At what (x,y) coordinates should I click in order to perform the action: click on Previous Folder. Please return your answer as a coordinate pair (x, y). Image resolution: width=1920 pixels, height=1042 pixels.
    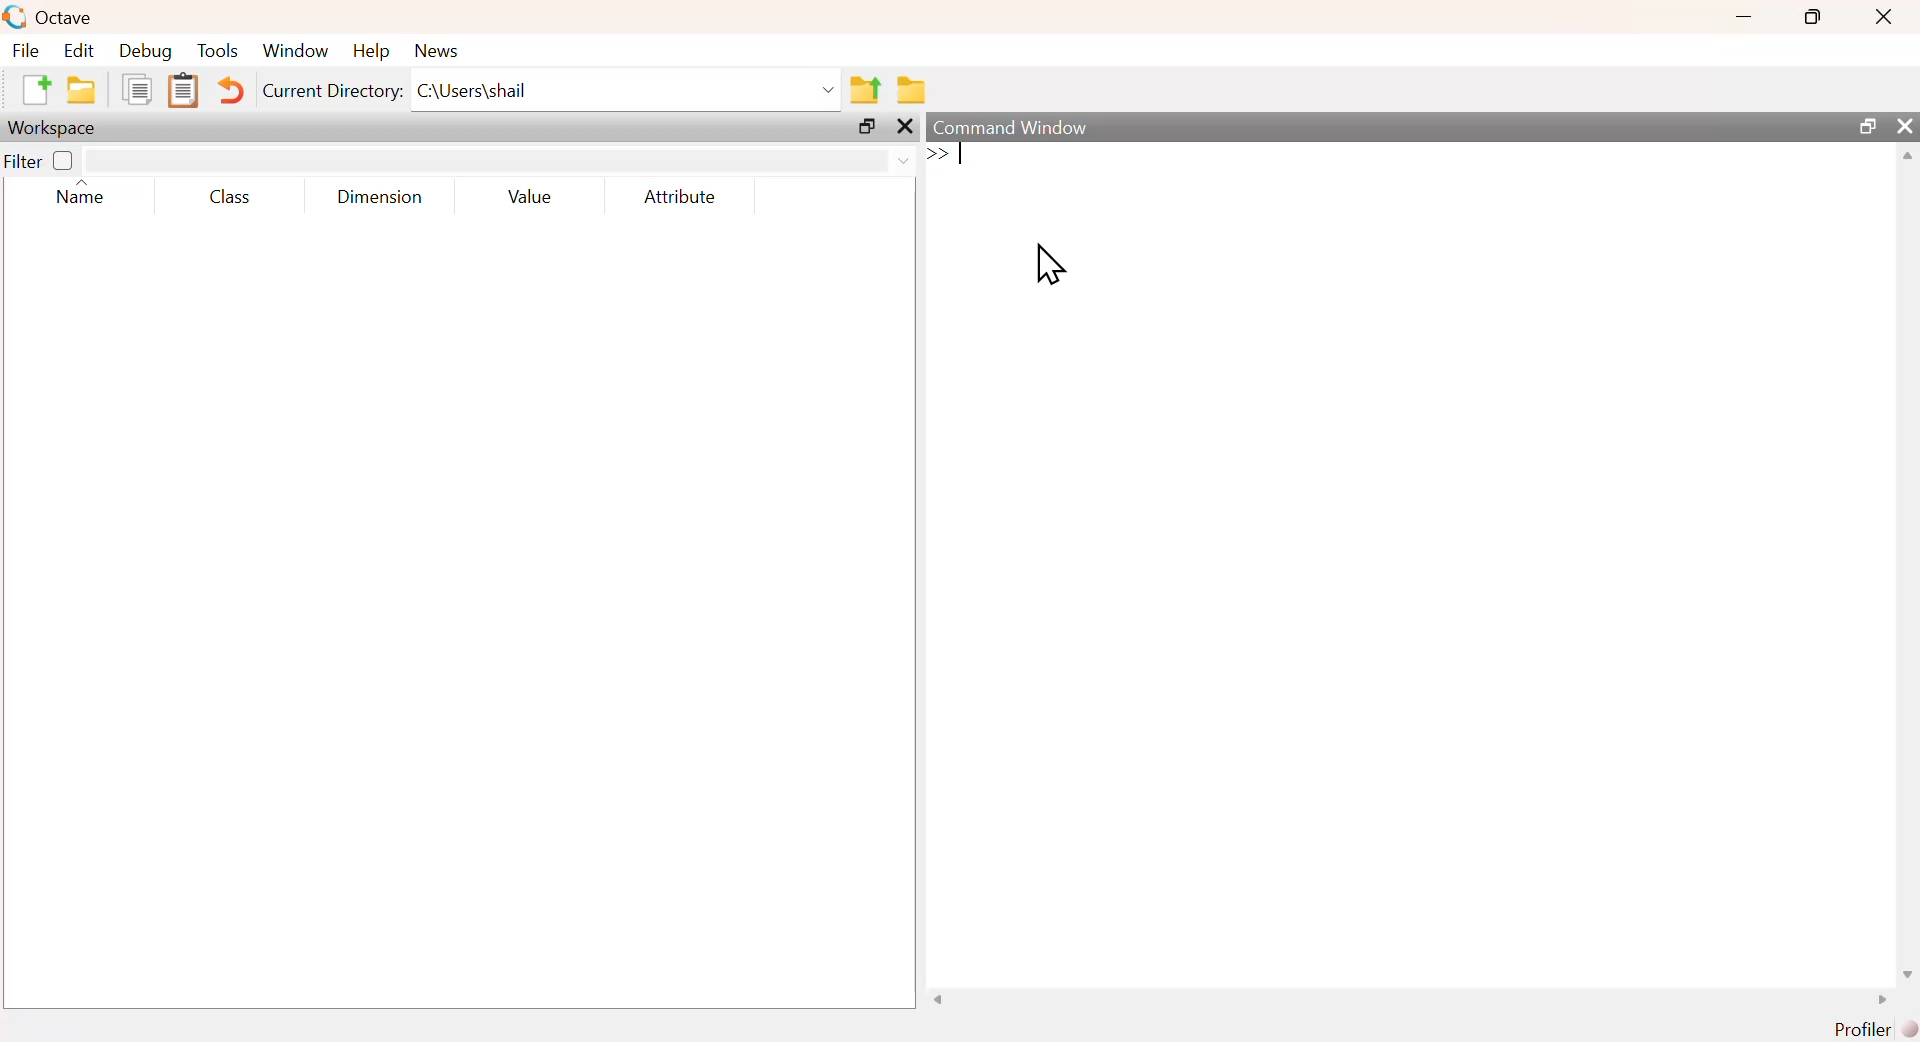
    Looking at the image, I should click on (865, 90).